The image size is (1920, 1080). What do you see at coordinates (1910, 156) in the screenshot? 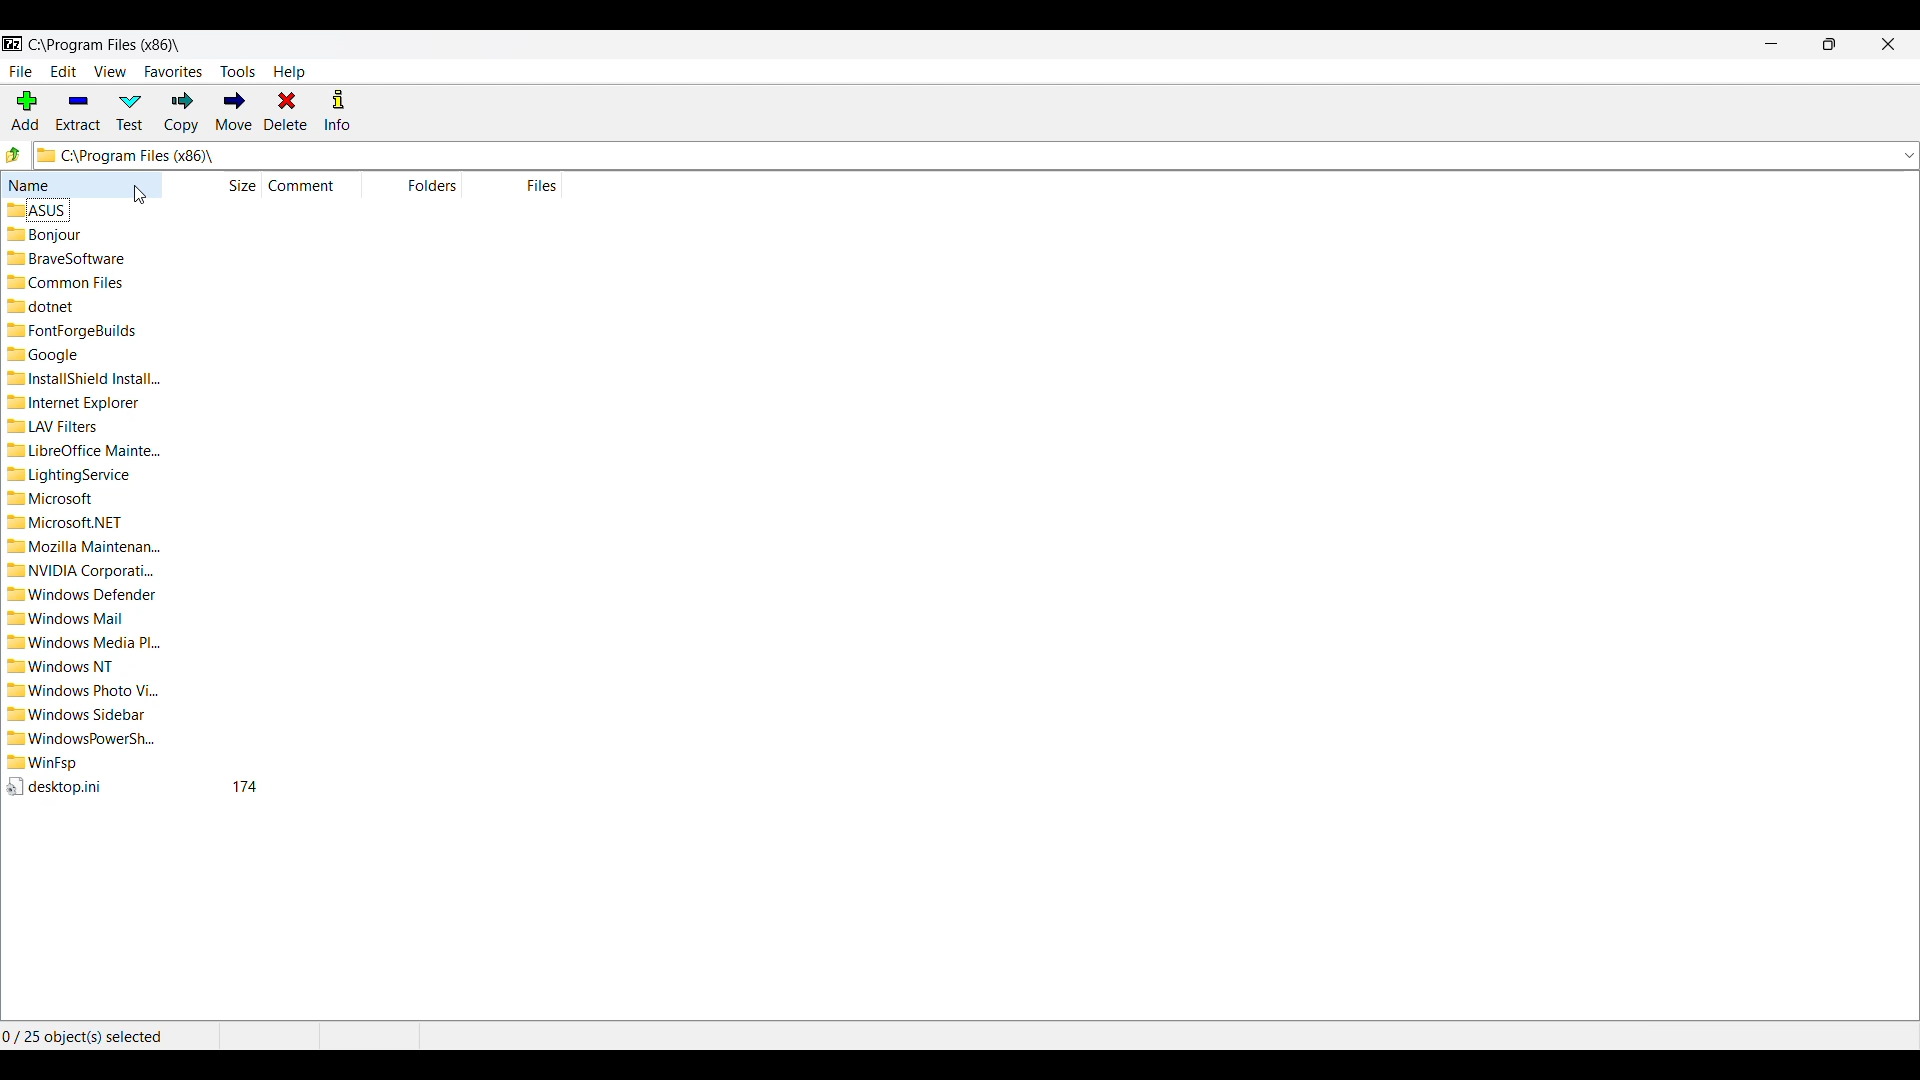
I see `List folder options` at bounding box center [1910, 156].